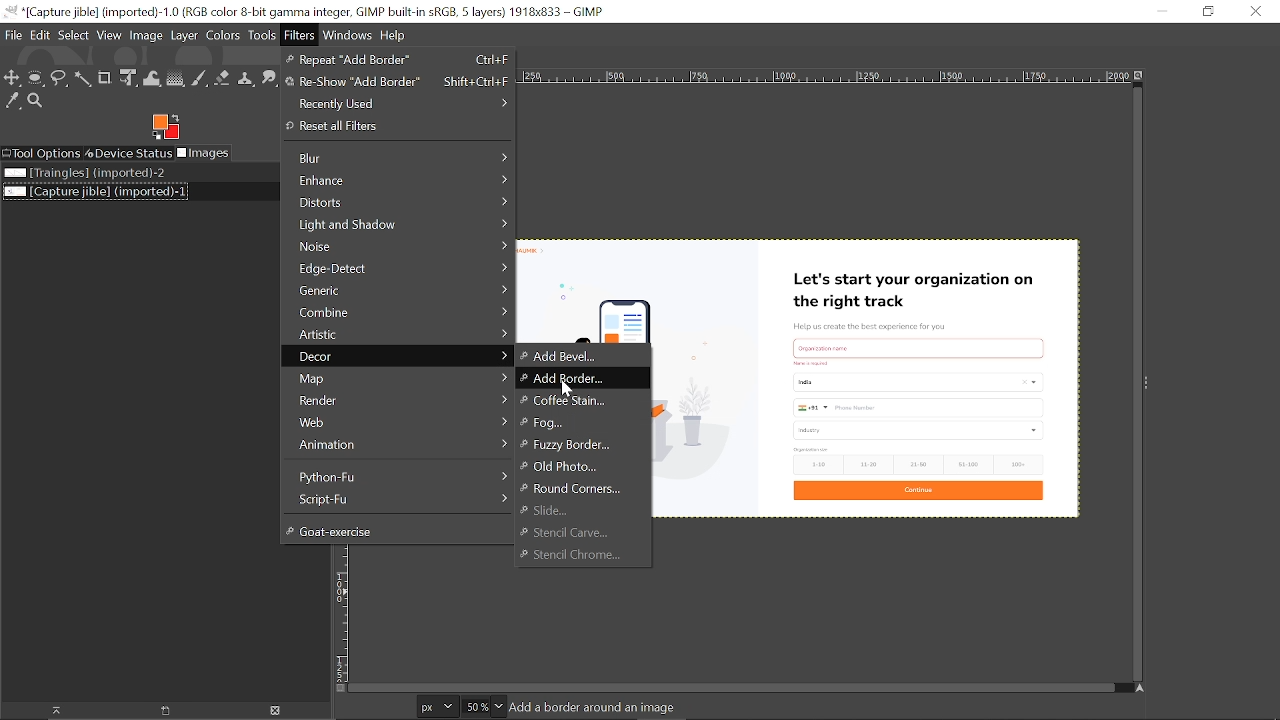  What do you see at coordinates (570, 356) in the screenshot?
I see `Add-bevel` at bounding box center [570, 356].